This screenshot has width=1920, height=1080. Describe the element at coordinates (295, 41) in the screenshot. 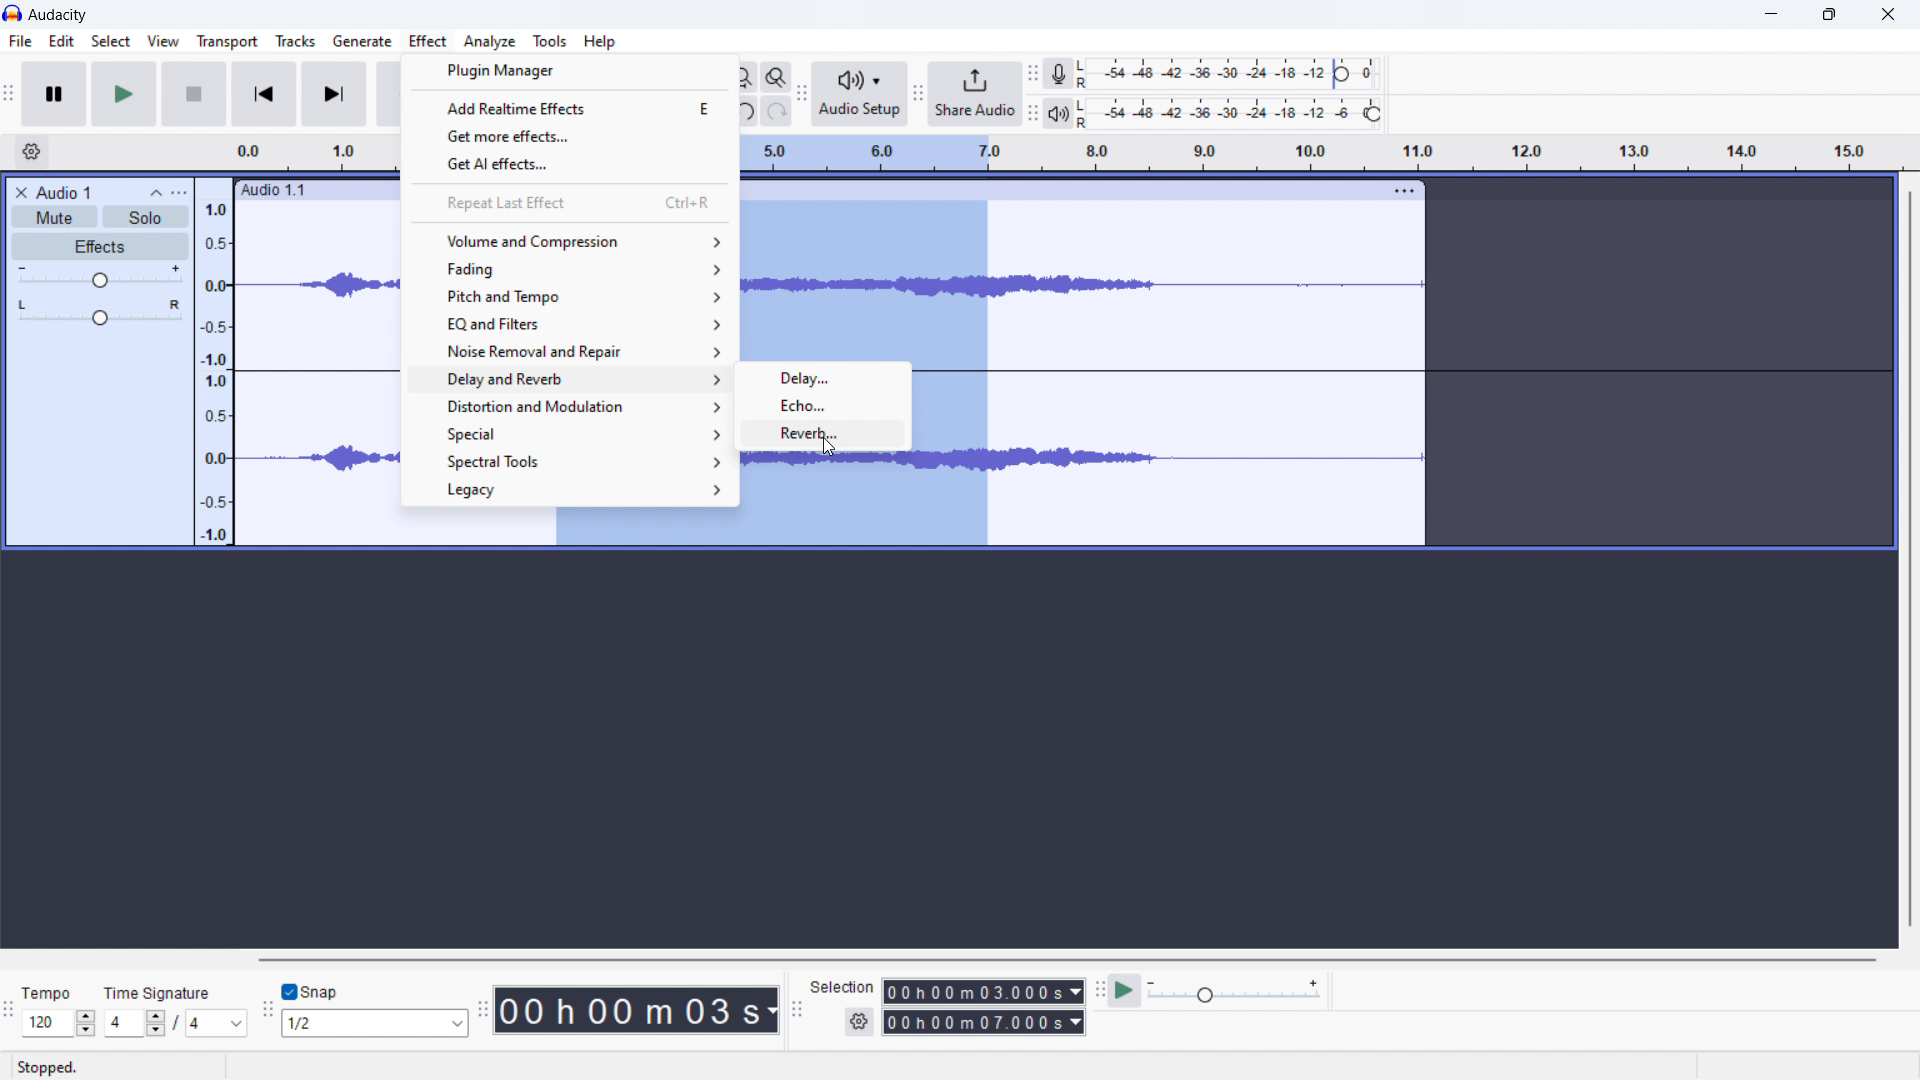

I see `tracks` at that location.